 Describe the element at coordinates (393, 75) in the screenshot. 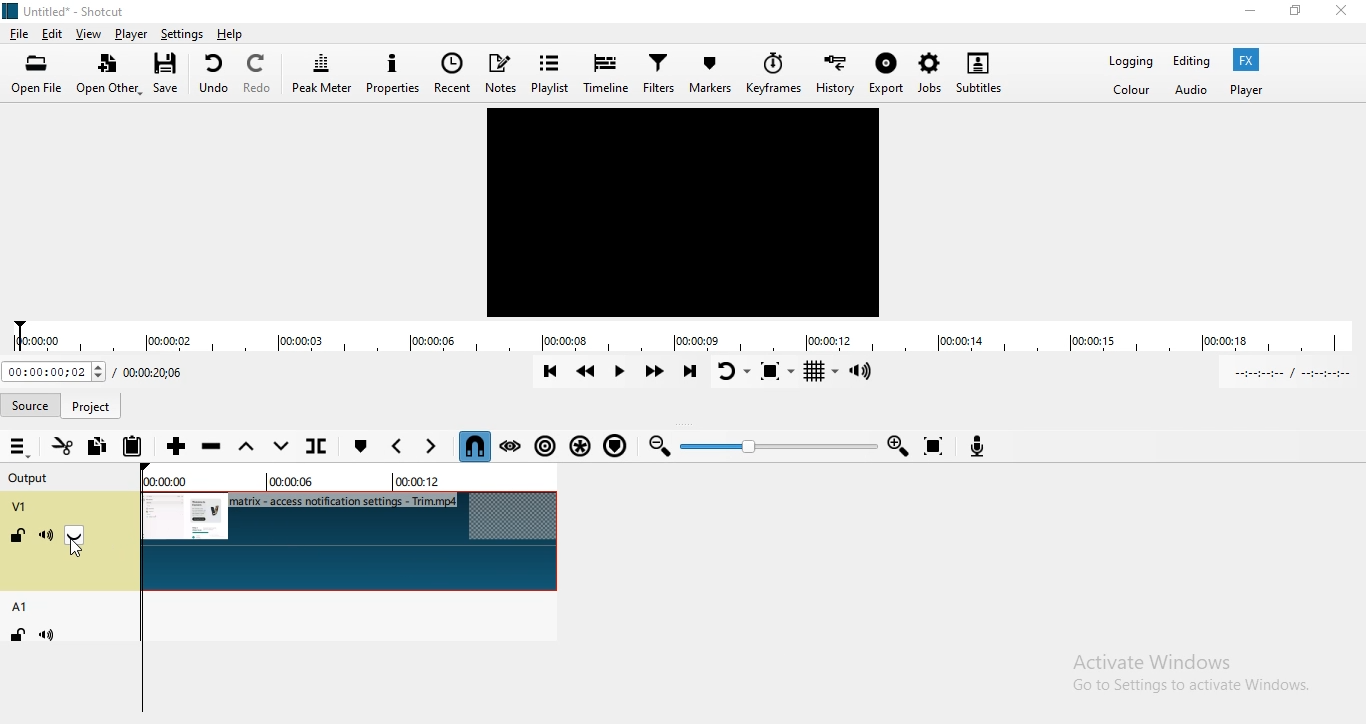

I see `Properties` at that location.